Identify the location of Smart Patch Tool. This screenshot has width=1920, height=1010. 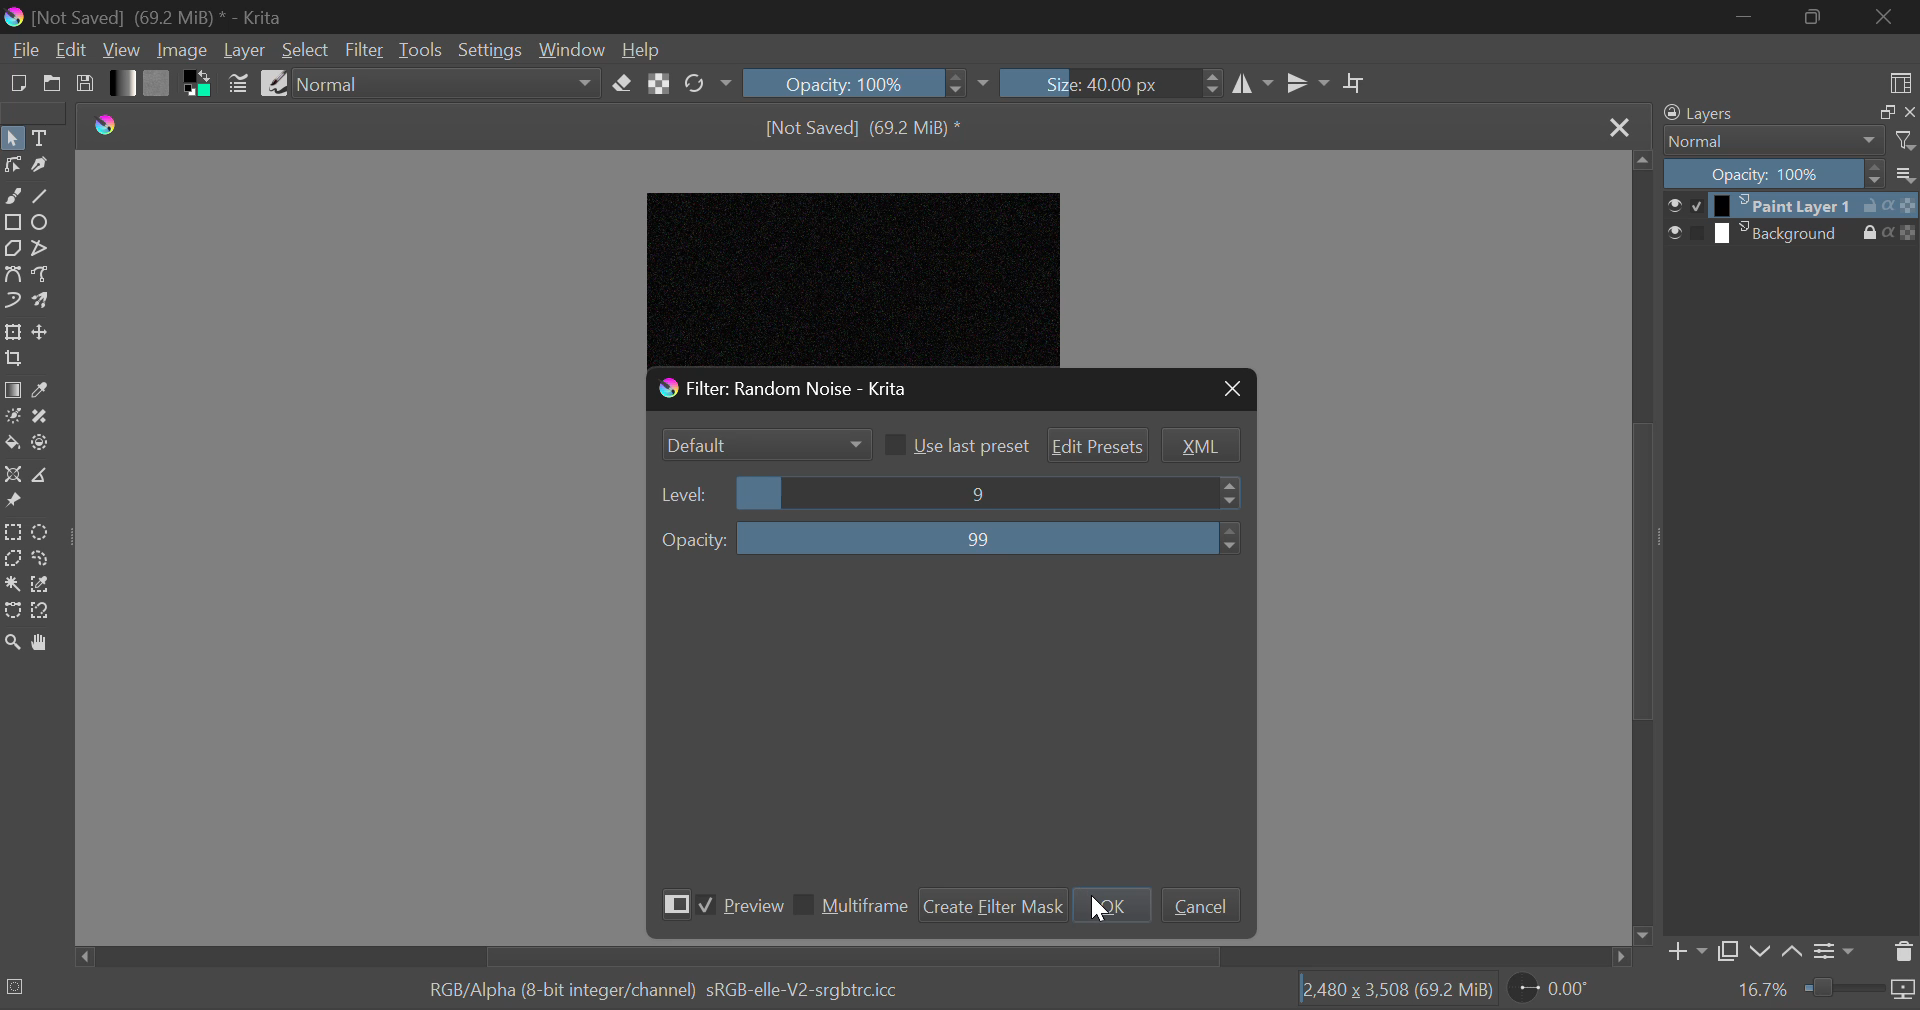
(43, 418).